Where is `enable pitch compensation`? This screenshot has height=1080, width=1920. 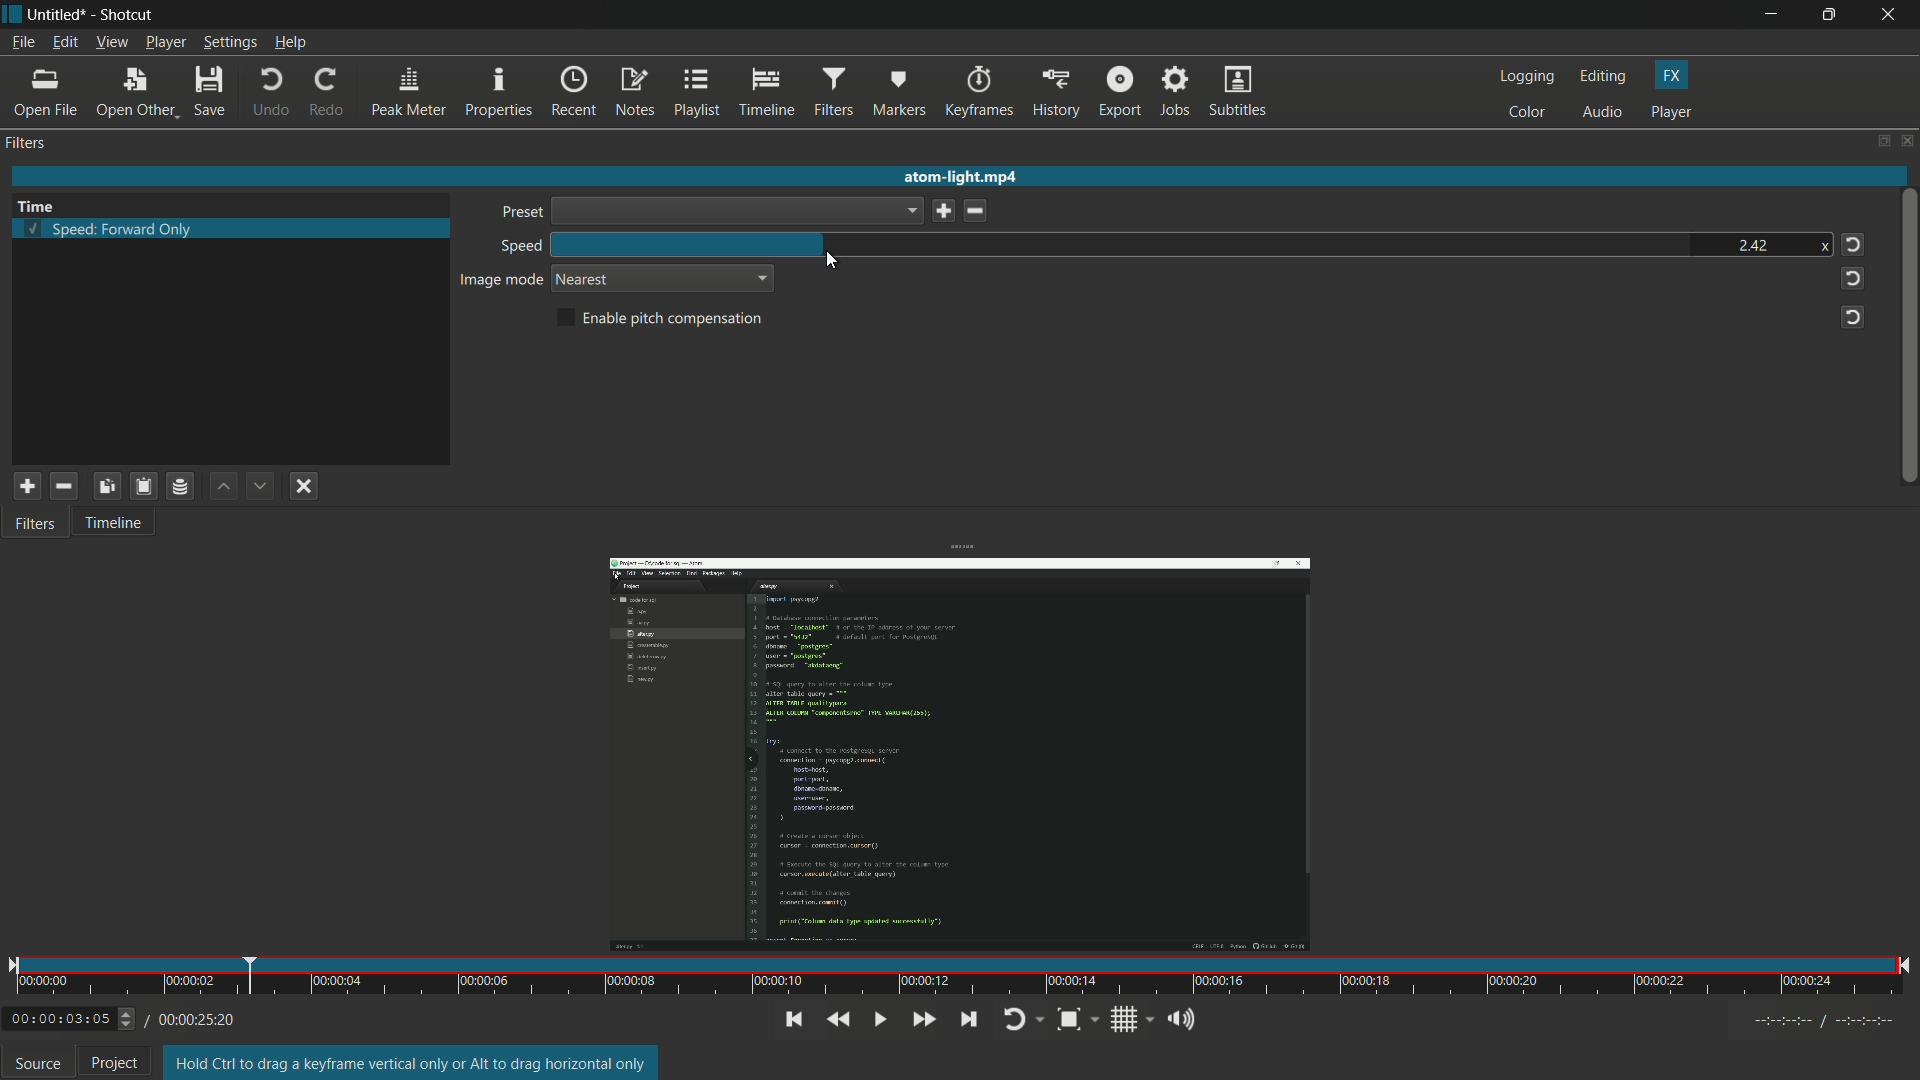 enable pitch compensation is located at coordinates (662, 319).